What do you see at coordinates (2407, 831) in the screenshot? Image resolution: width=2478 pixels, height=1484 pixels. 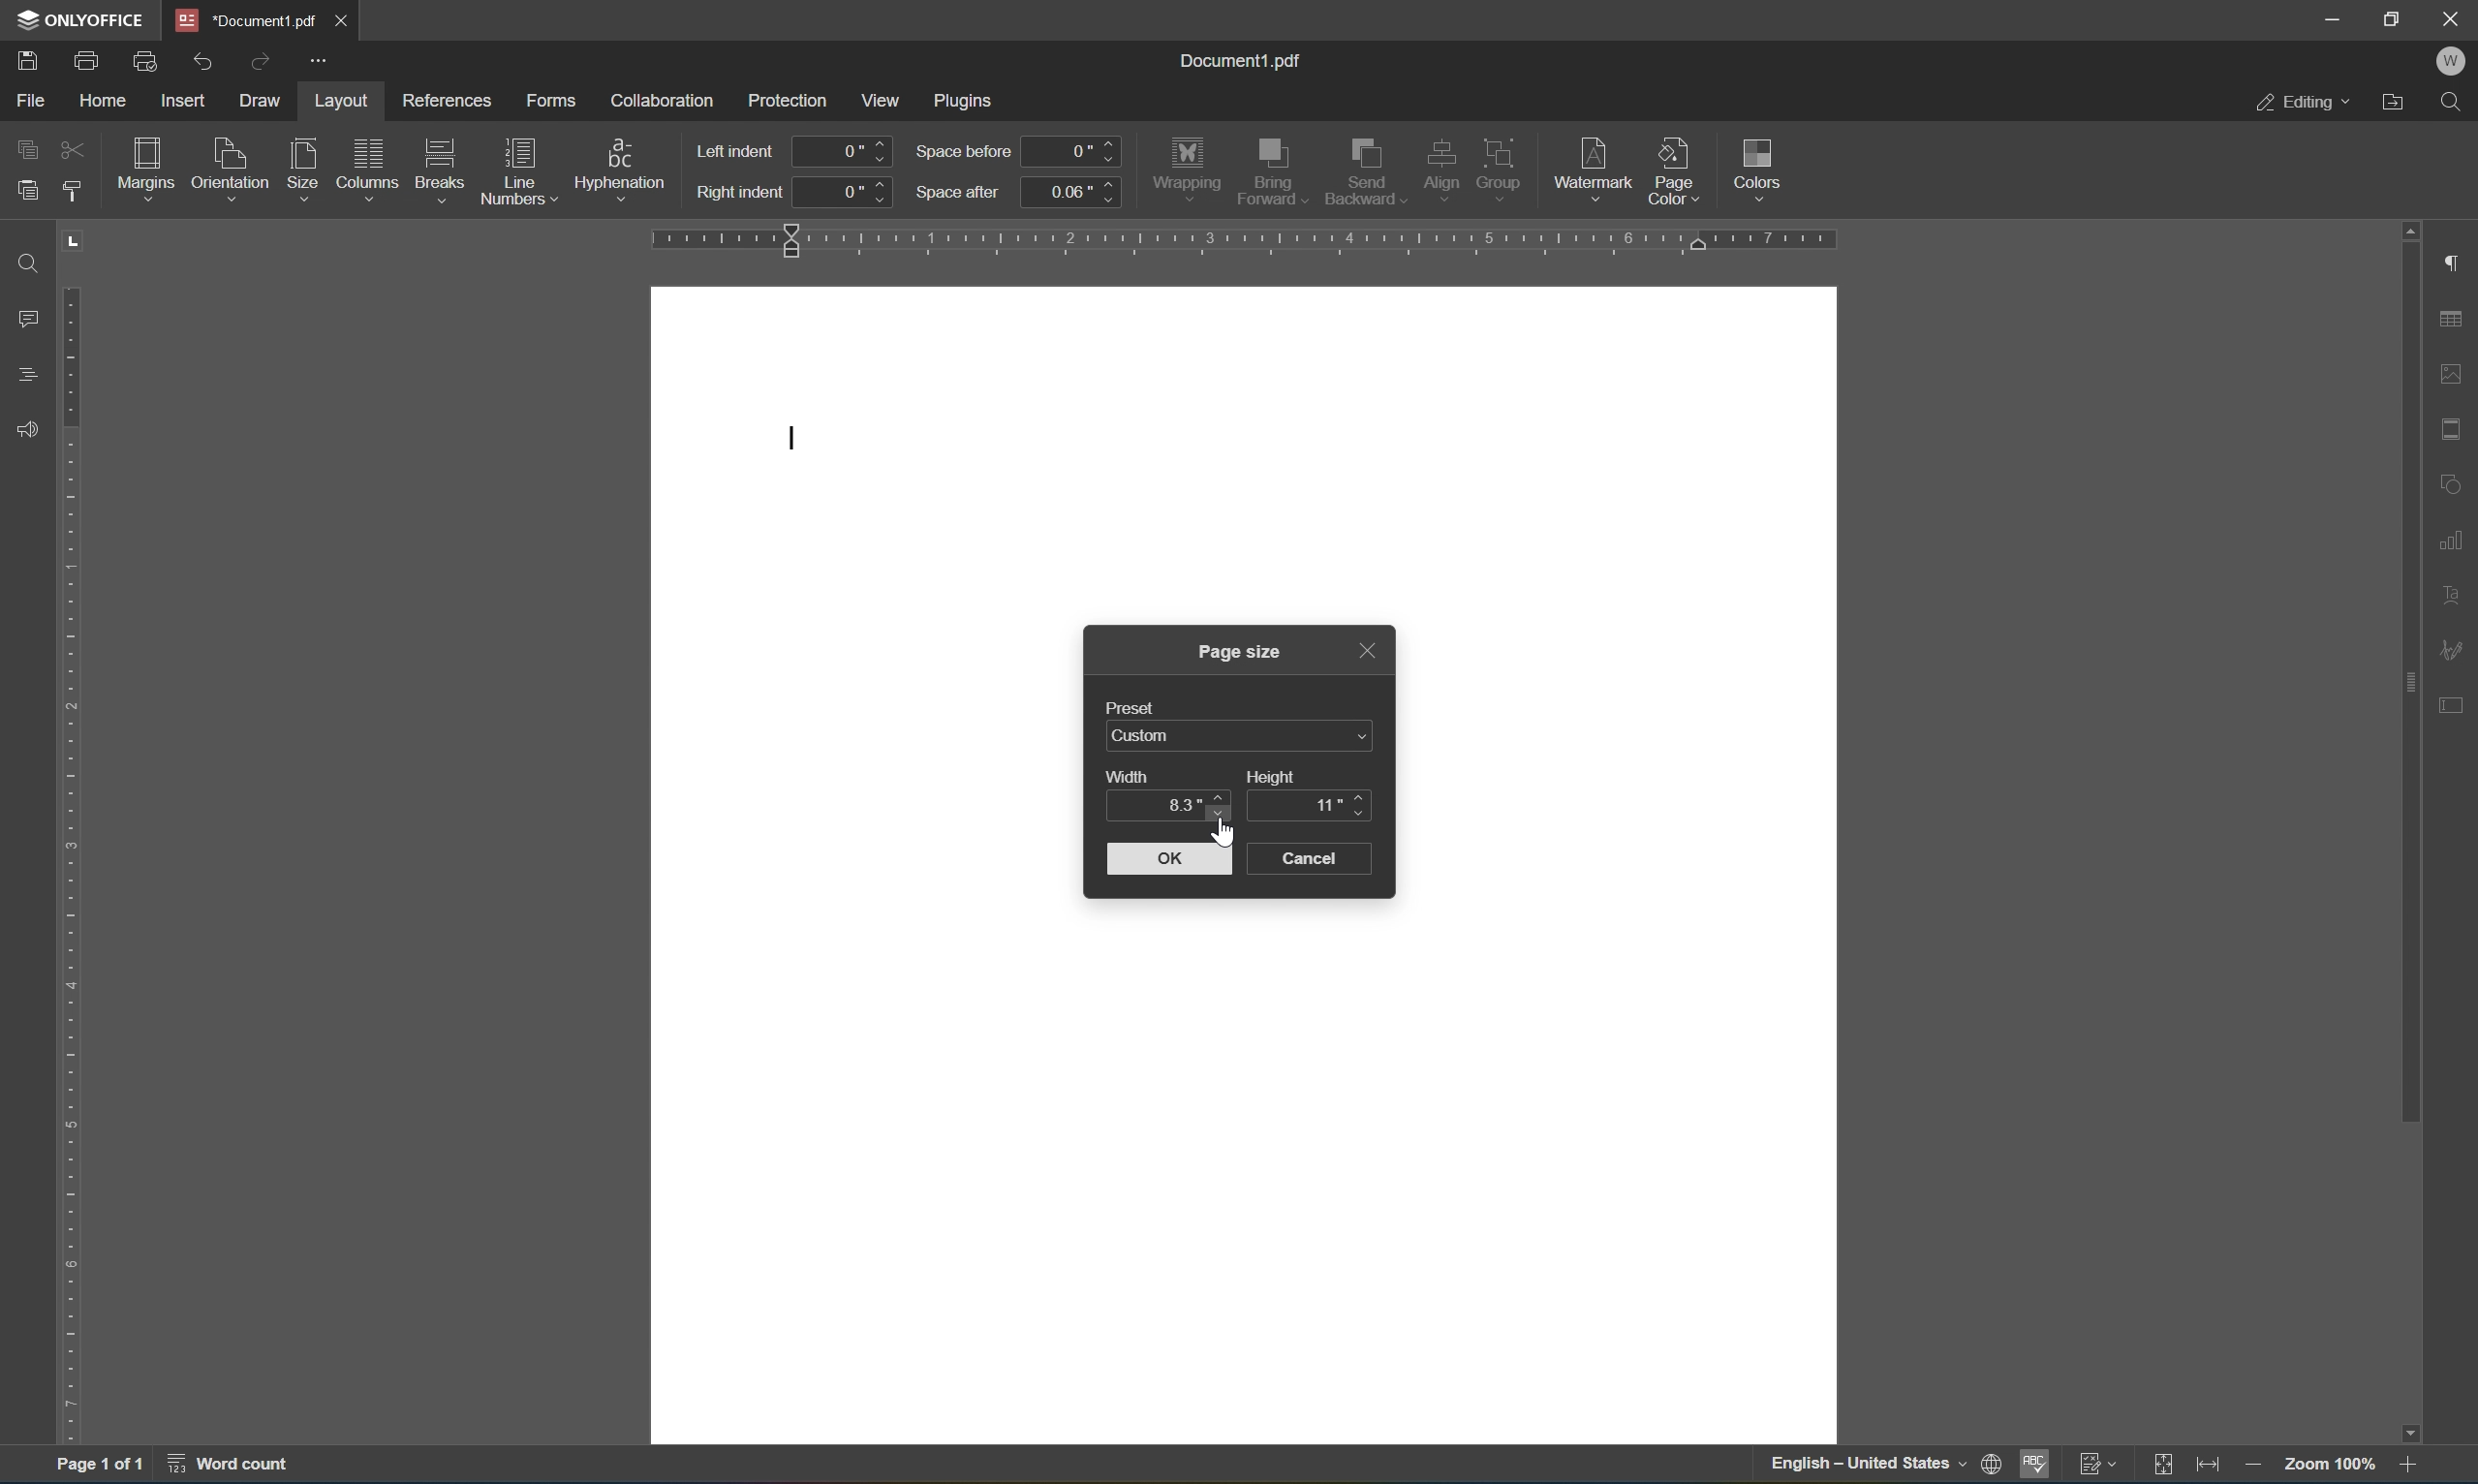 I see `scroll bar` at bounding box center [2407, 831].